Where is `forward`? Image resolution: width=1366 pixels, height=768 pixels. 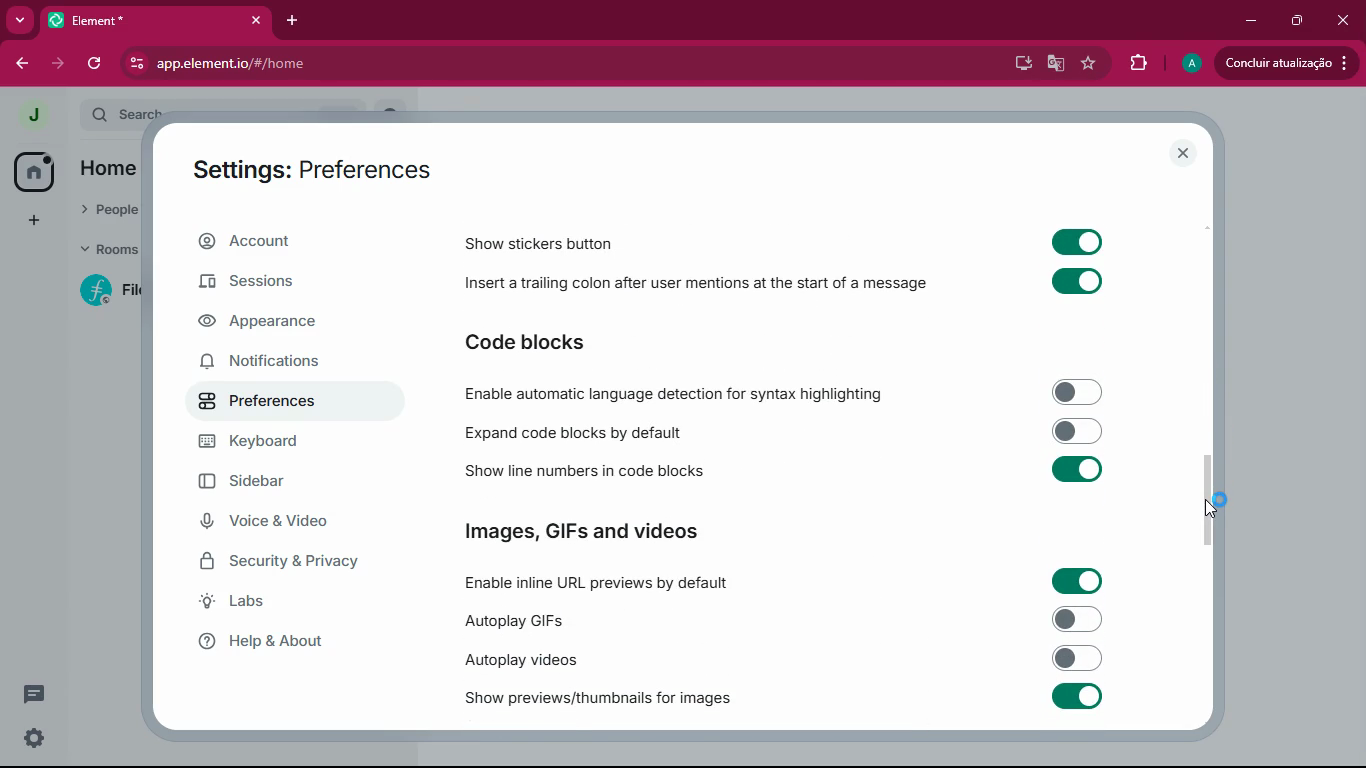
forward is located at coordinates (56, 65).